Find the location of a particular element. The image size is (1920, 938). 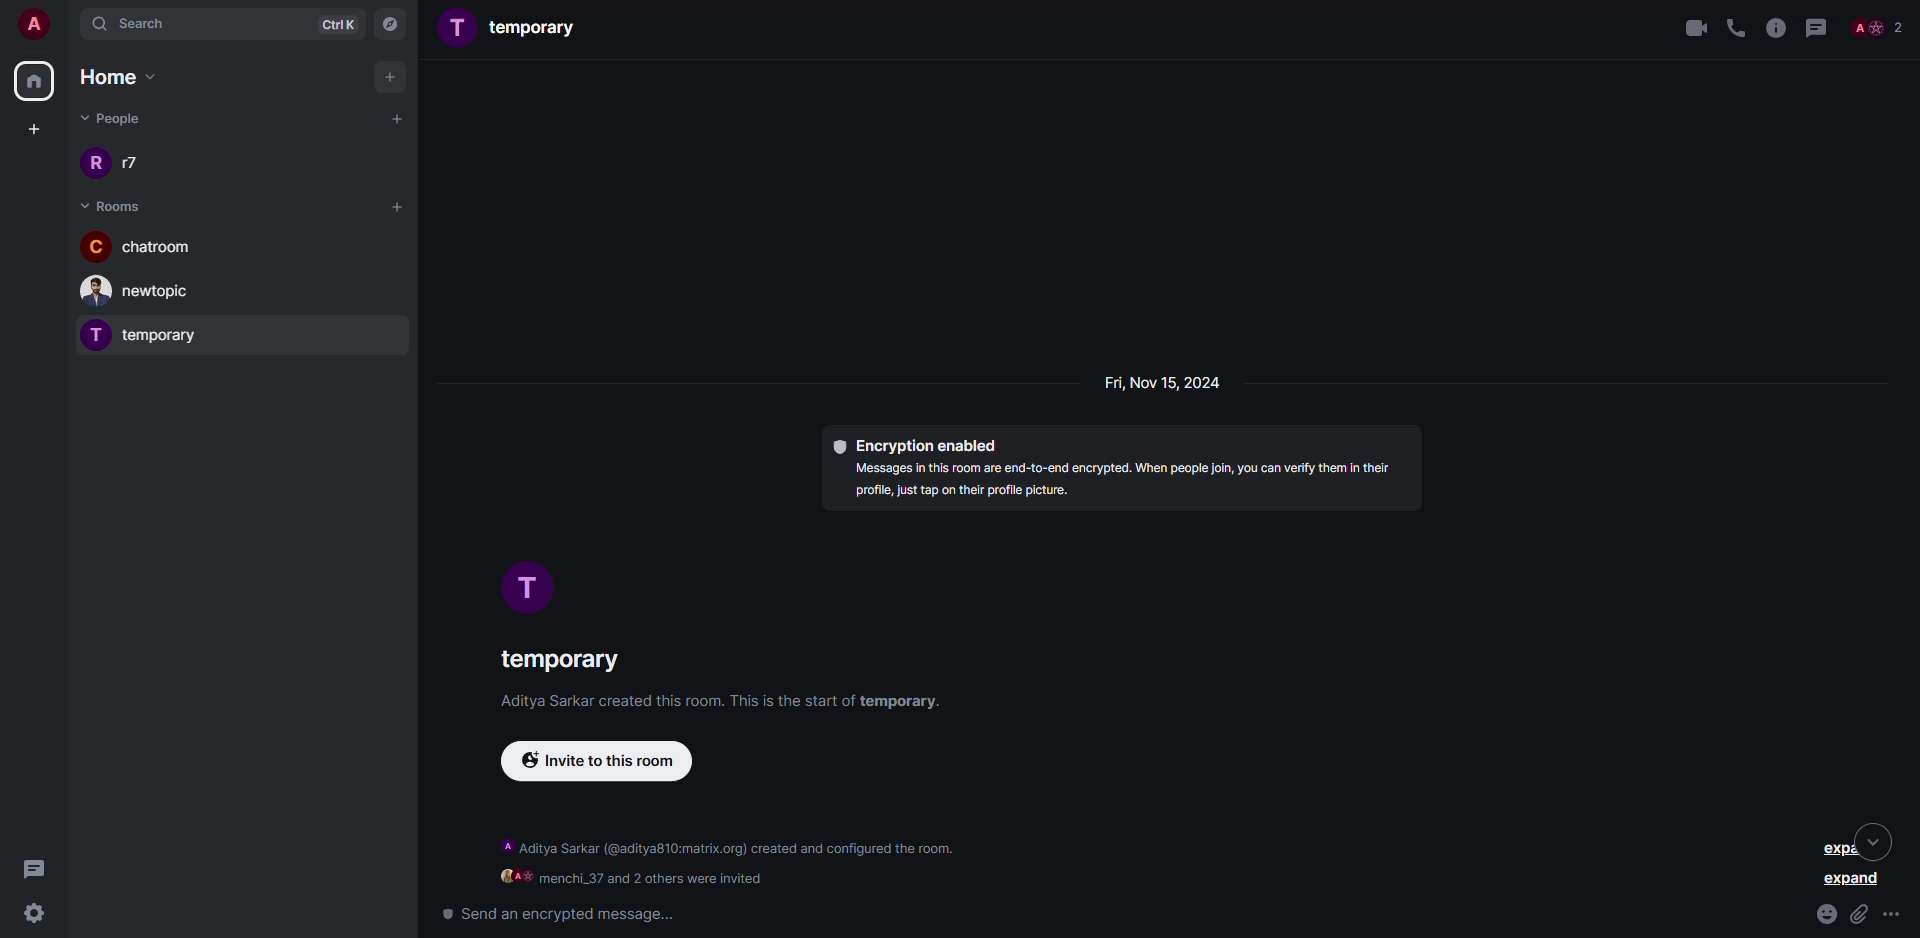

more is located at coordinates (1896, 915).